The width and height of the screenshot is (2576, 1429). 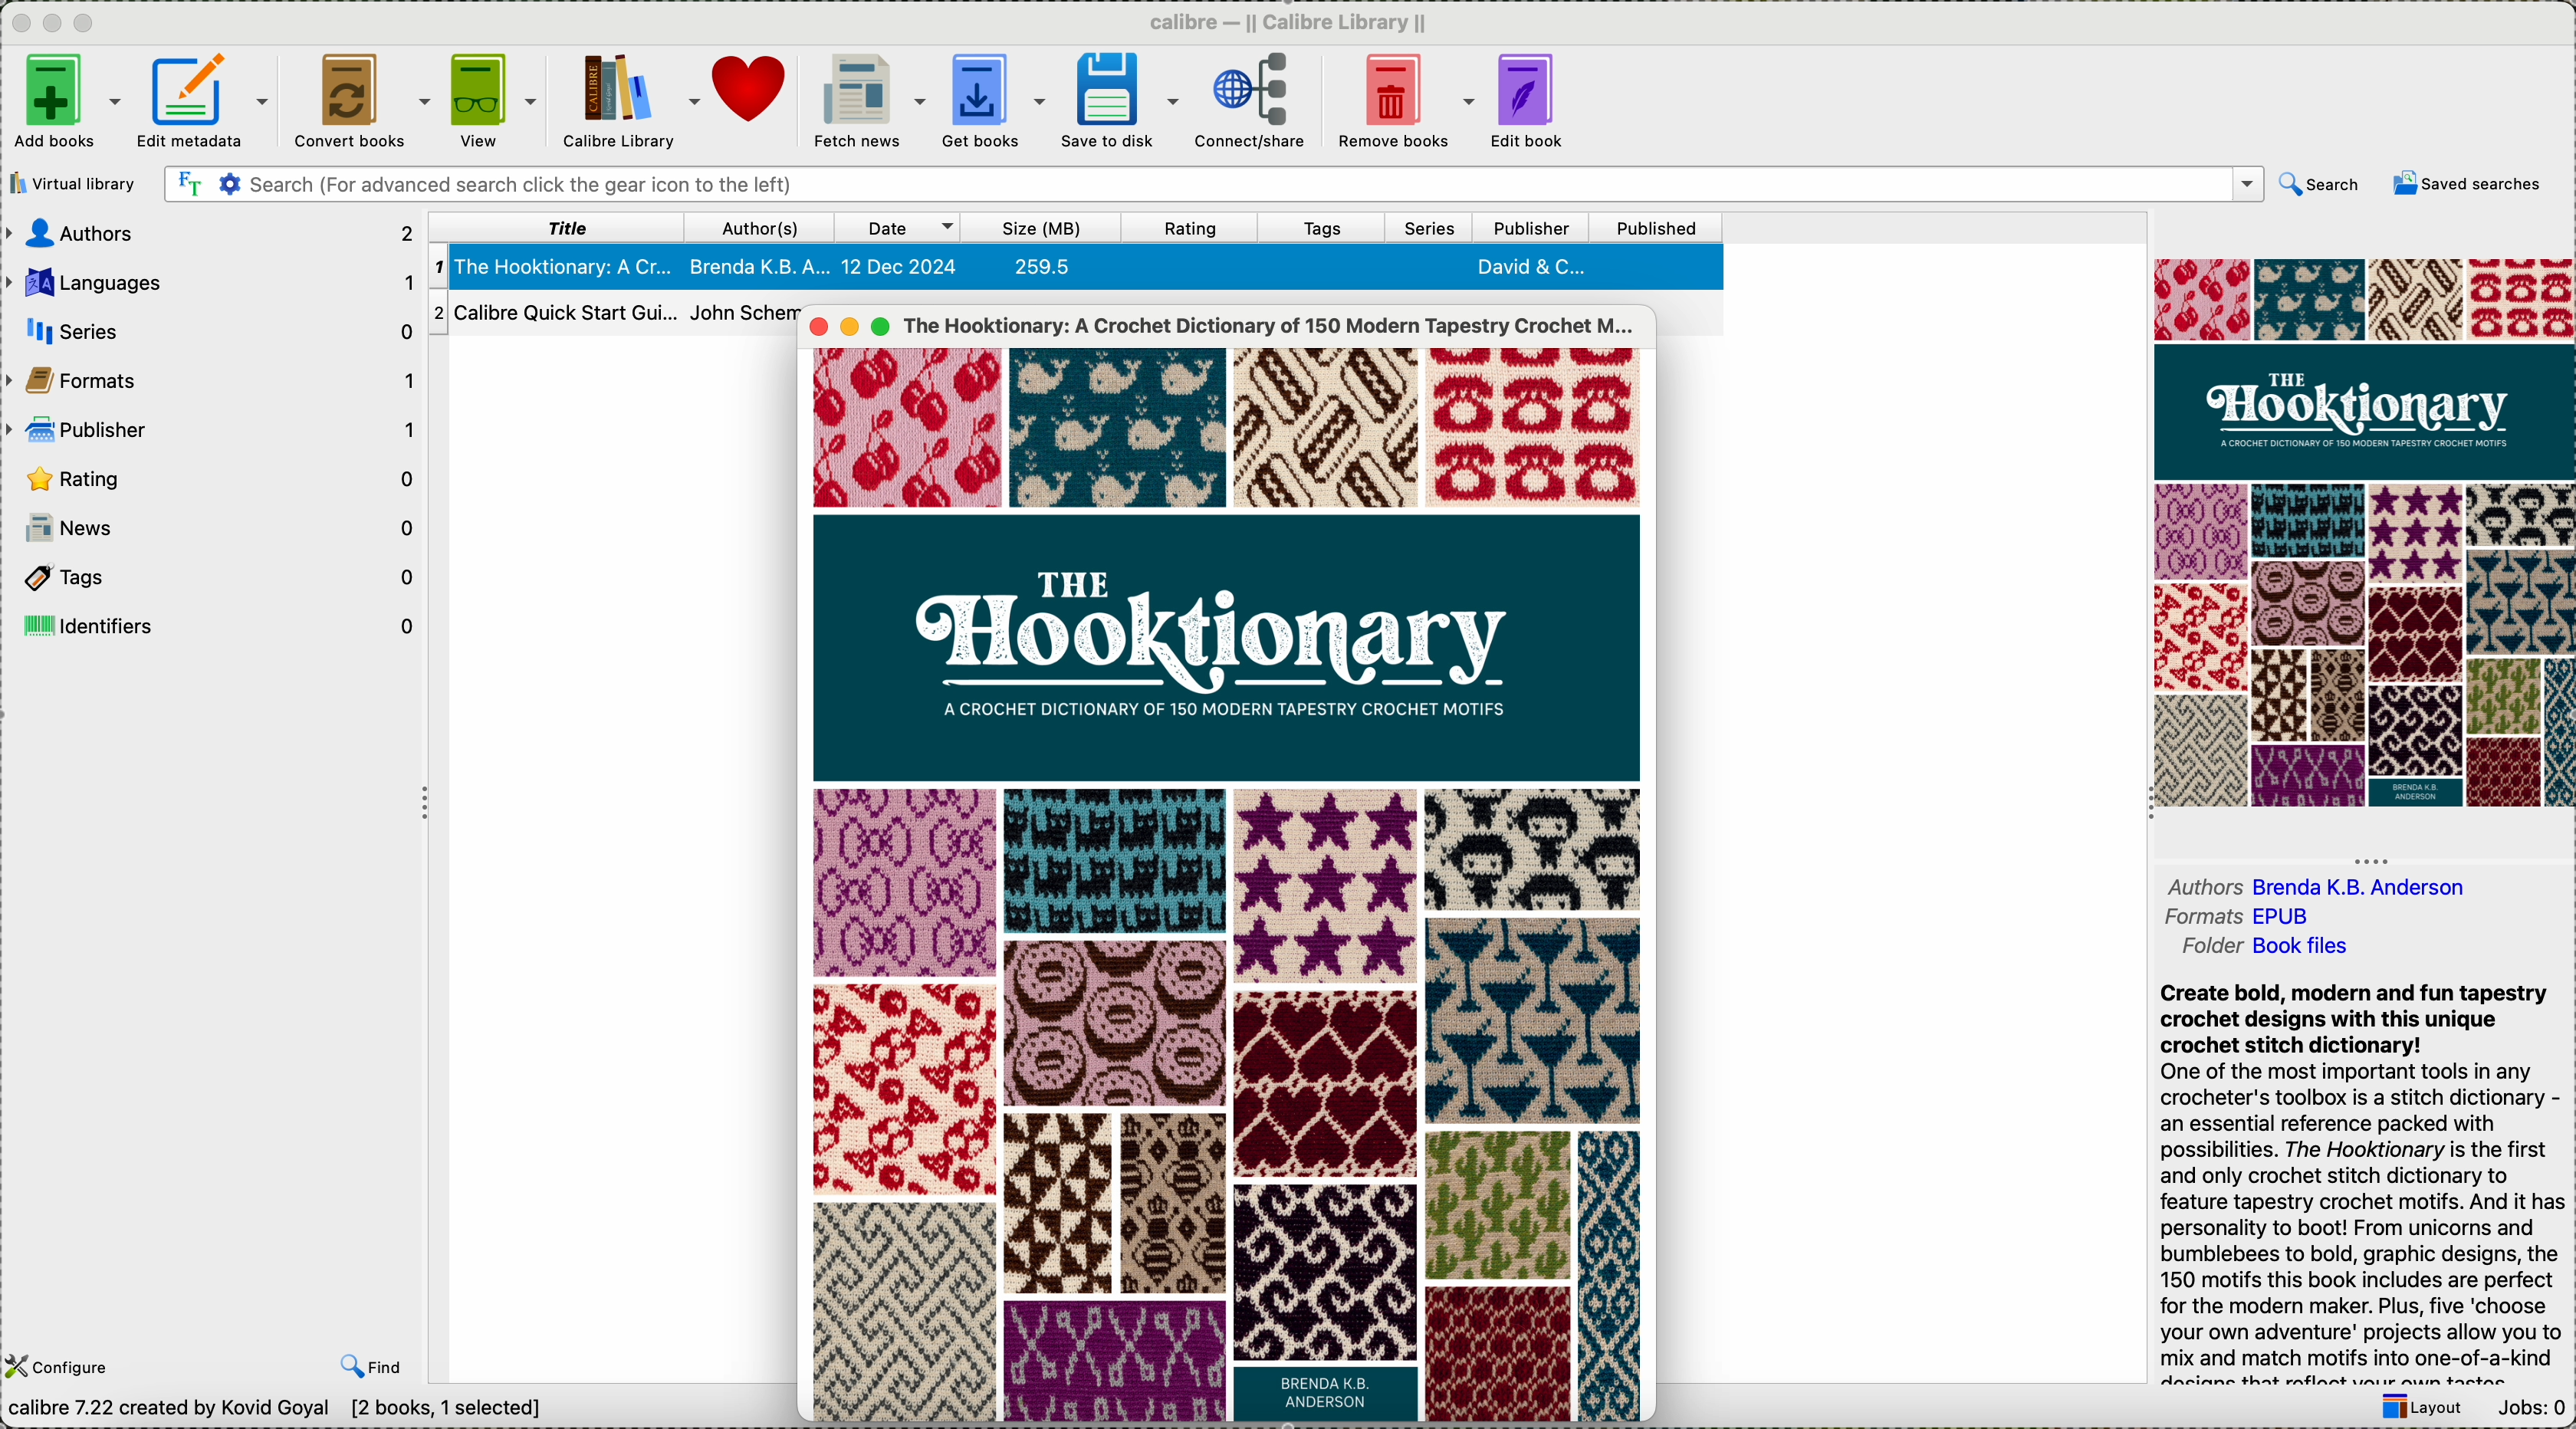 What do you see at coordinates (1251, 99) in the screenshot?
I see `connect/share` at bounding box center [1251, 99].